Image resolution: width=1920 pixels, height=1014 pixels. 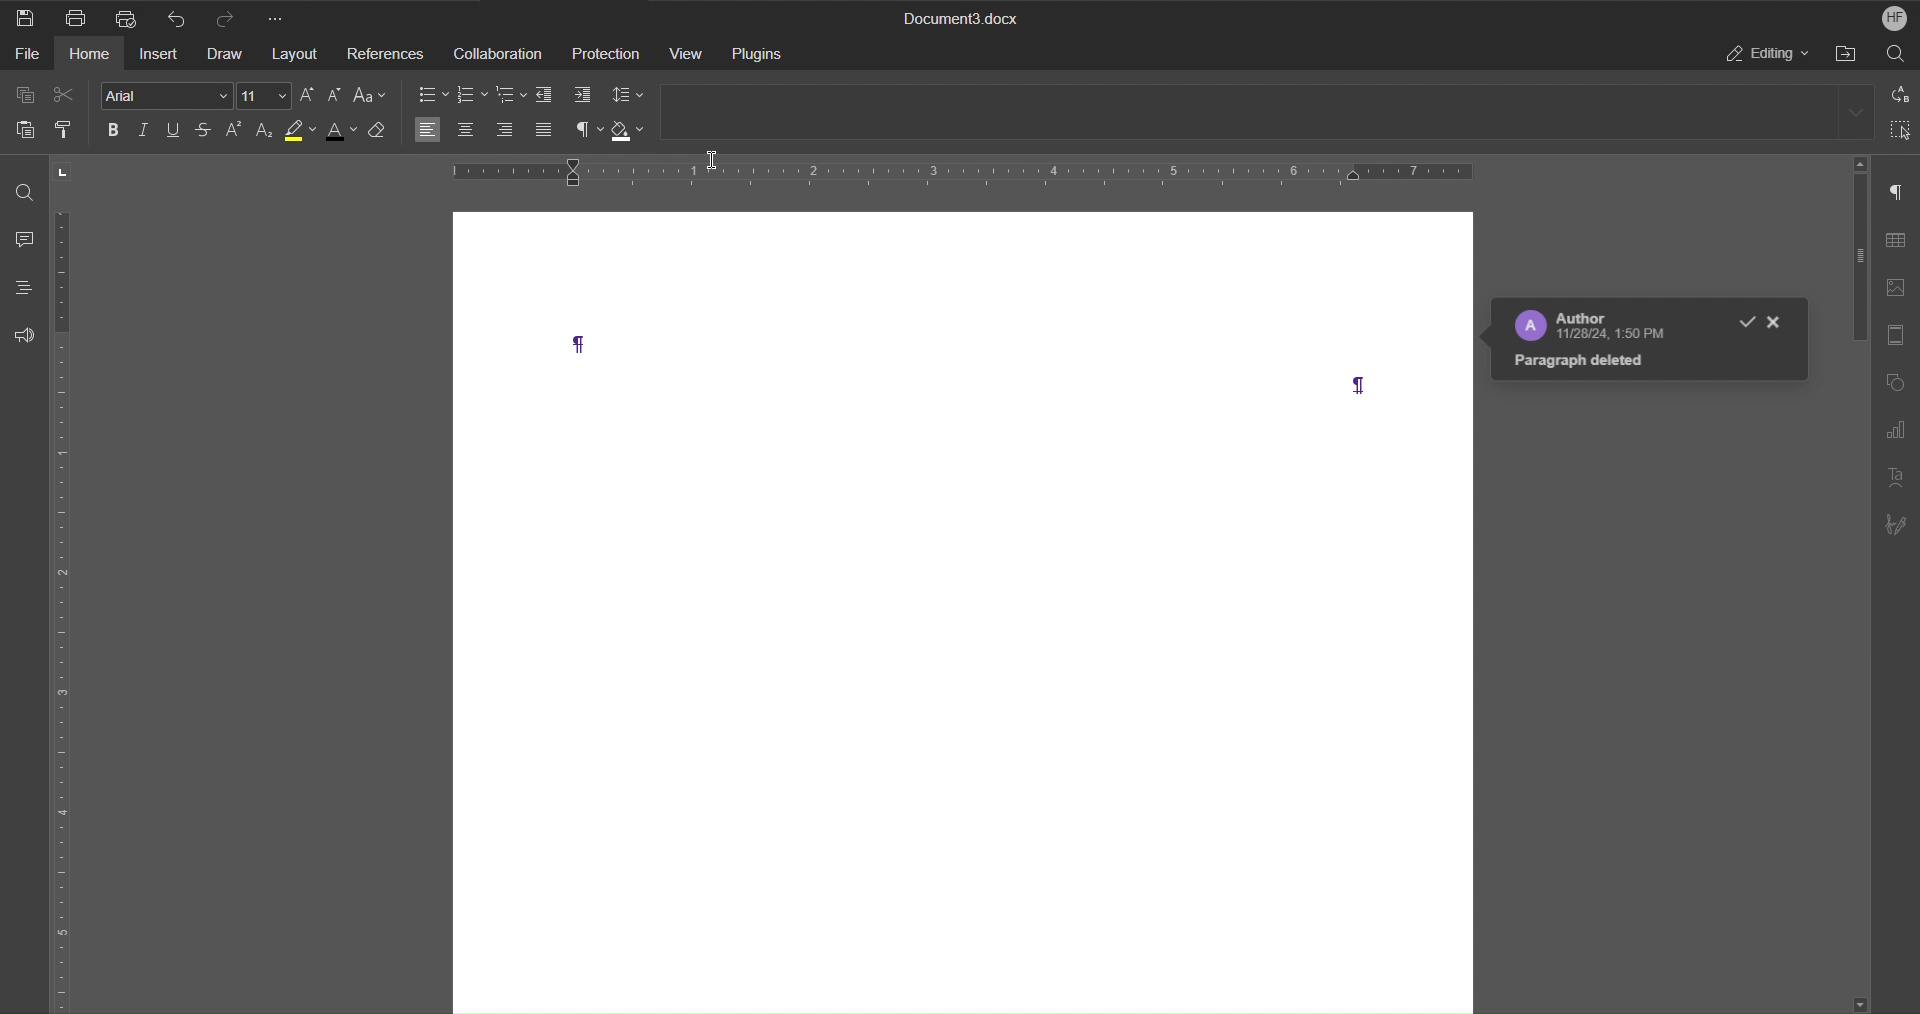 I want to click on Collaboration, so click(x=503, y=53).